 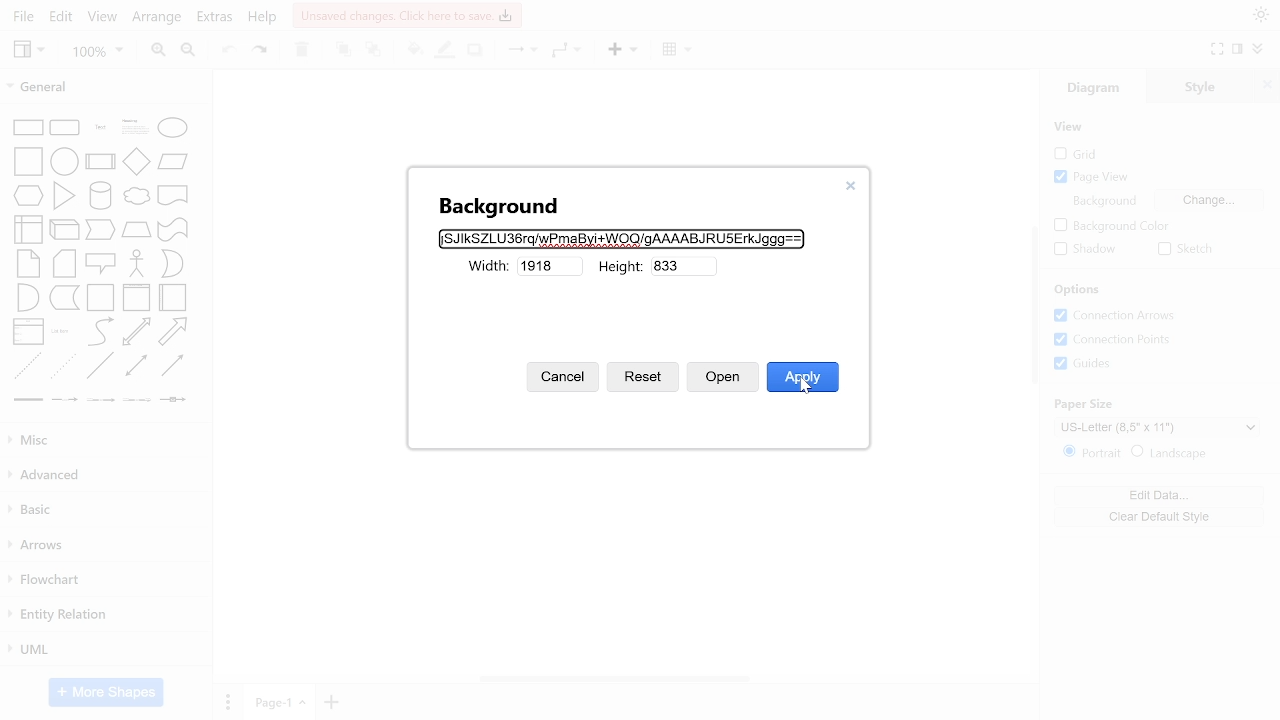 I want to click on grid, so click(x=1084, y=154).